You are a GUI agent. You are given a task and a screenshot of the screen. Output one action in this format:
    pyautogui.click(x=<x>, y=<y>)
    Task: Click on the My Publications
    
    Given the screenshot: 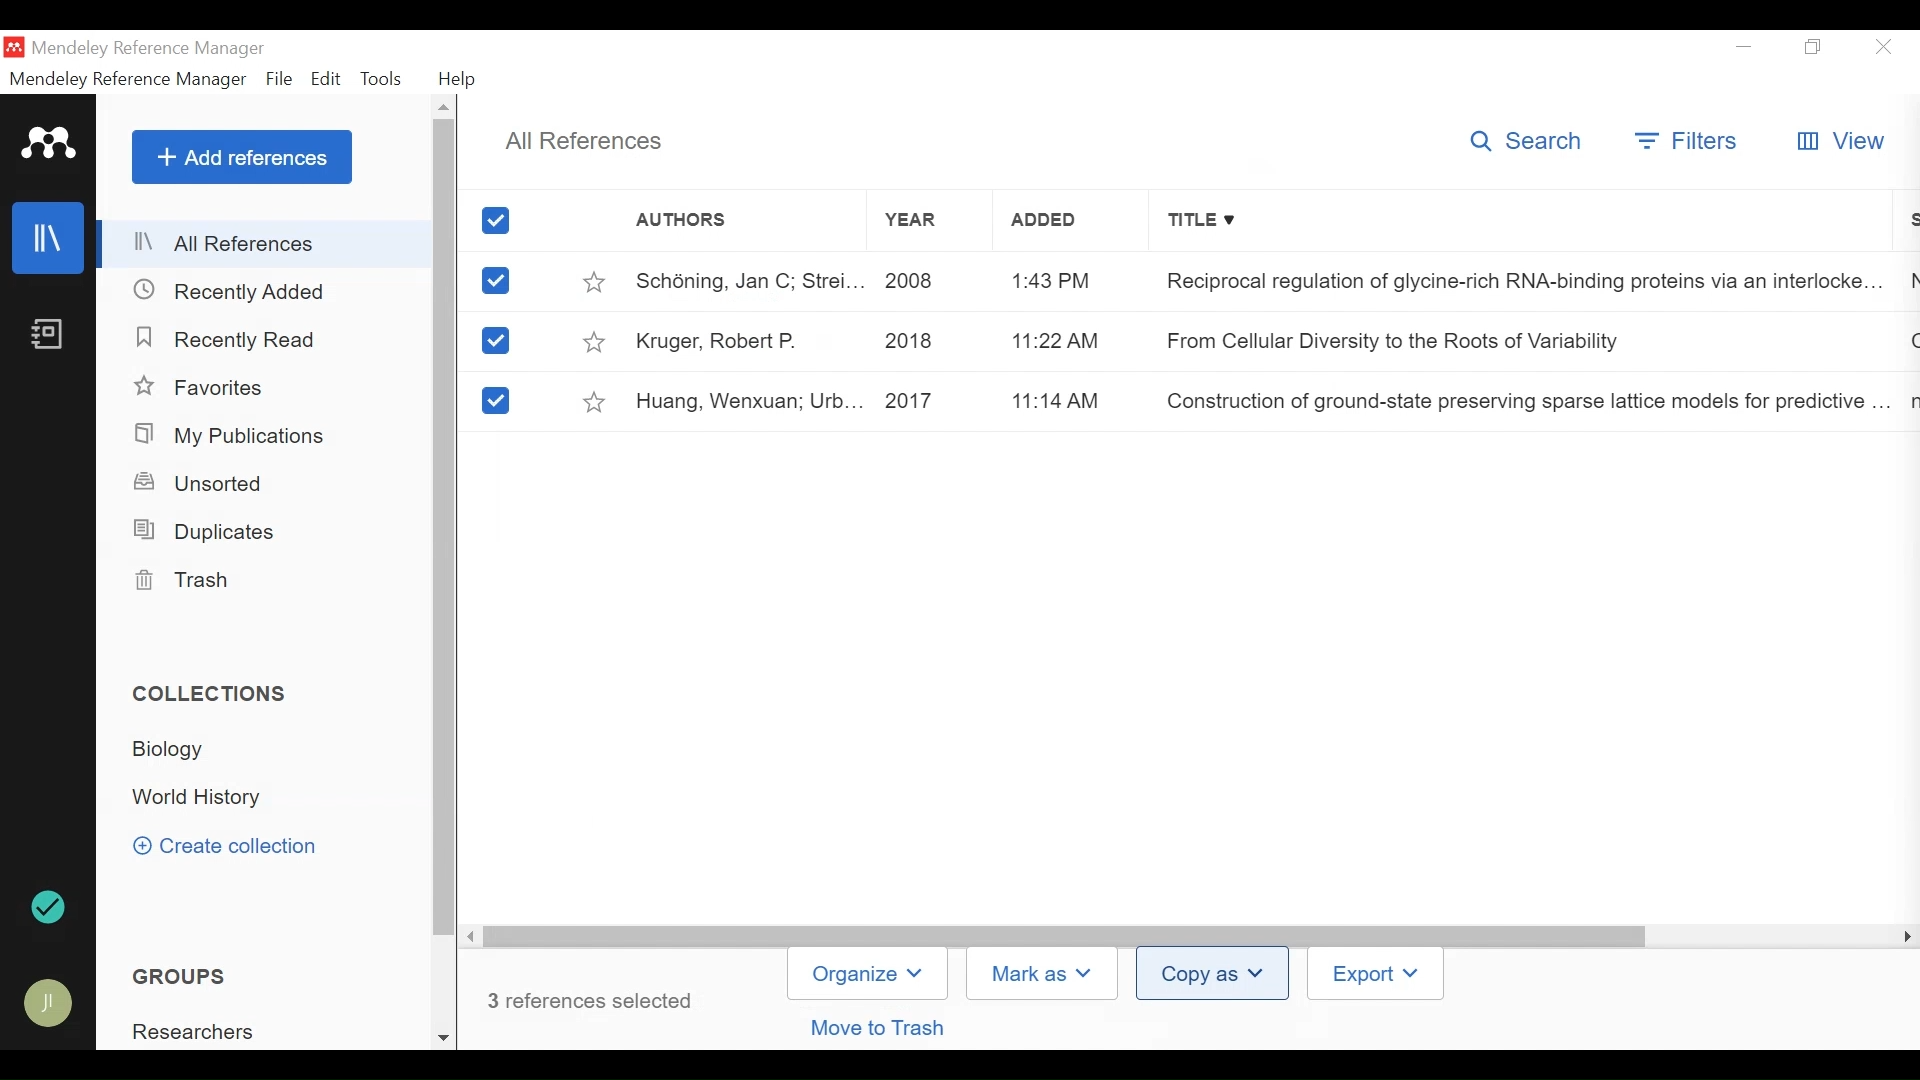 What is the action you would take?
    pyautogui.click(x=232, y=435)
    